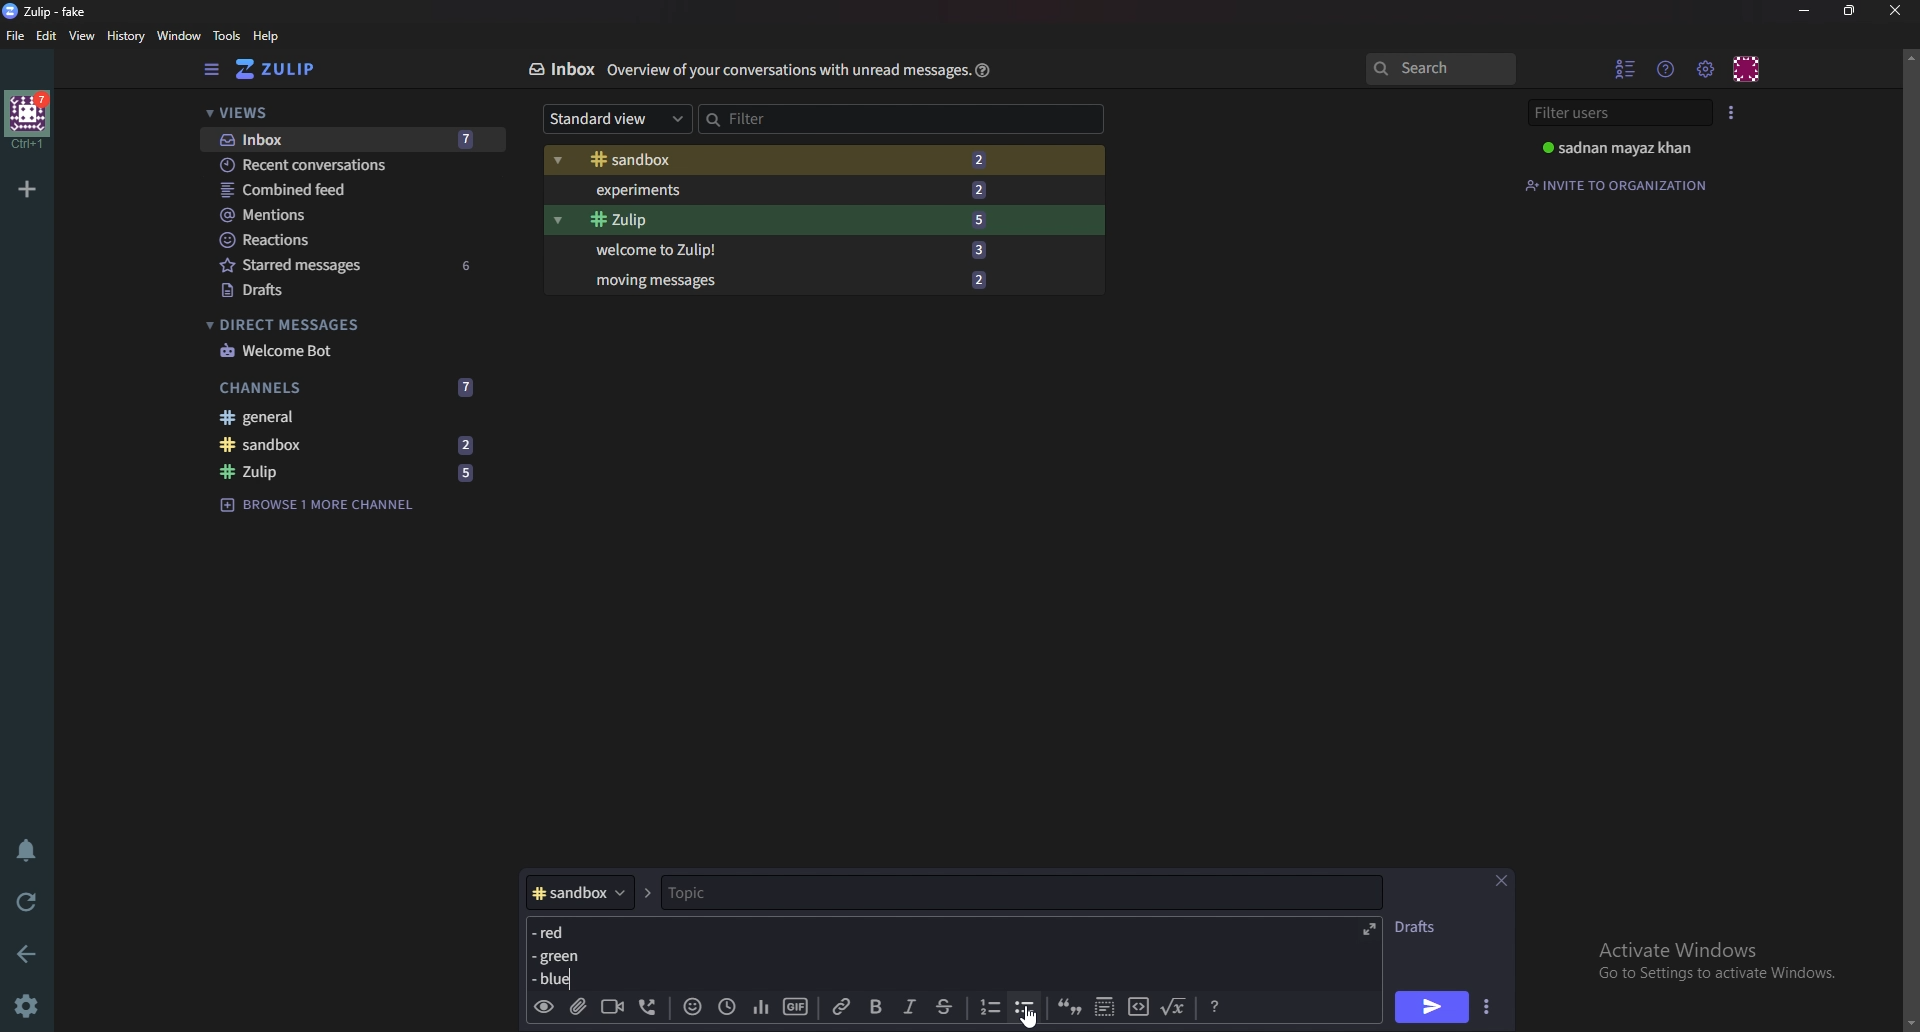 This screenshot has width=1920, height=1032. I want to click on Tools, so click(227, 35).